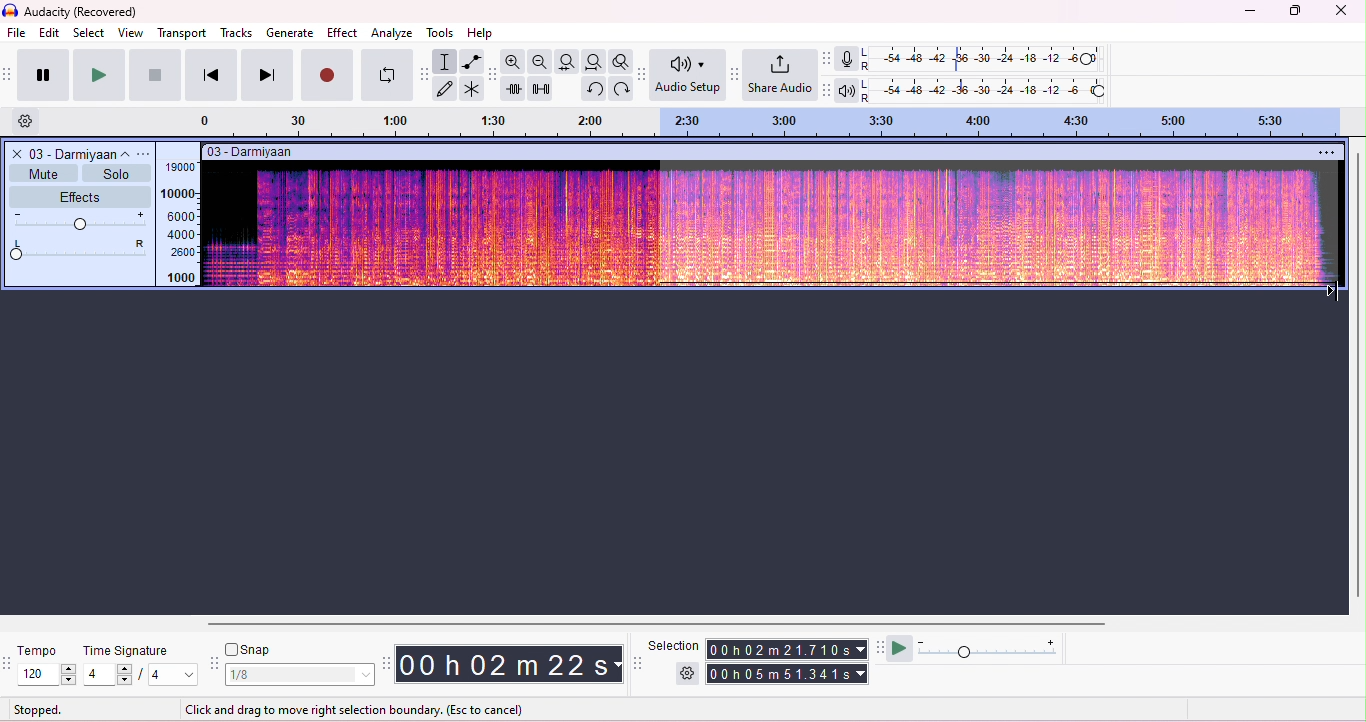  I want to click on total time, so click(785, 650).